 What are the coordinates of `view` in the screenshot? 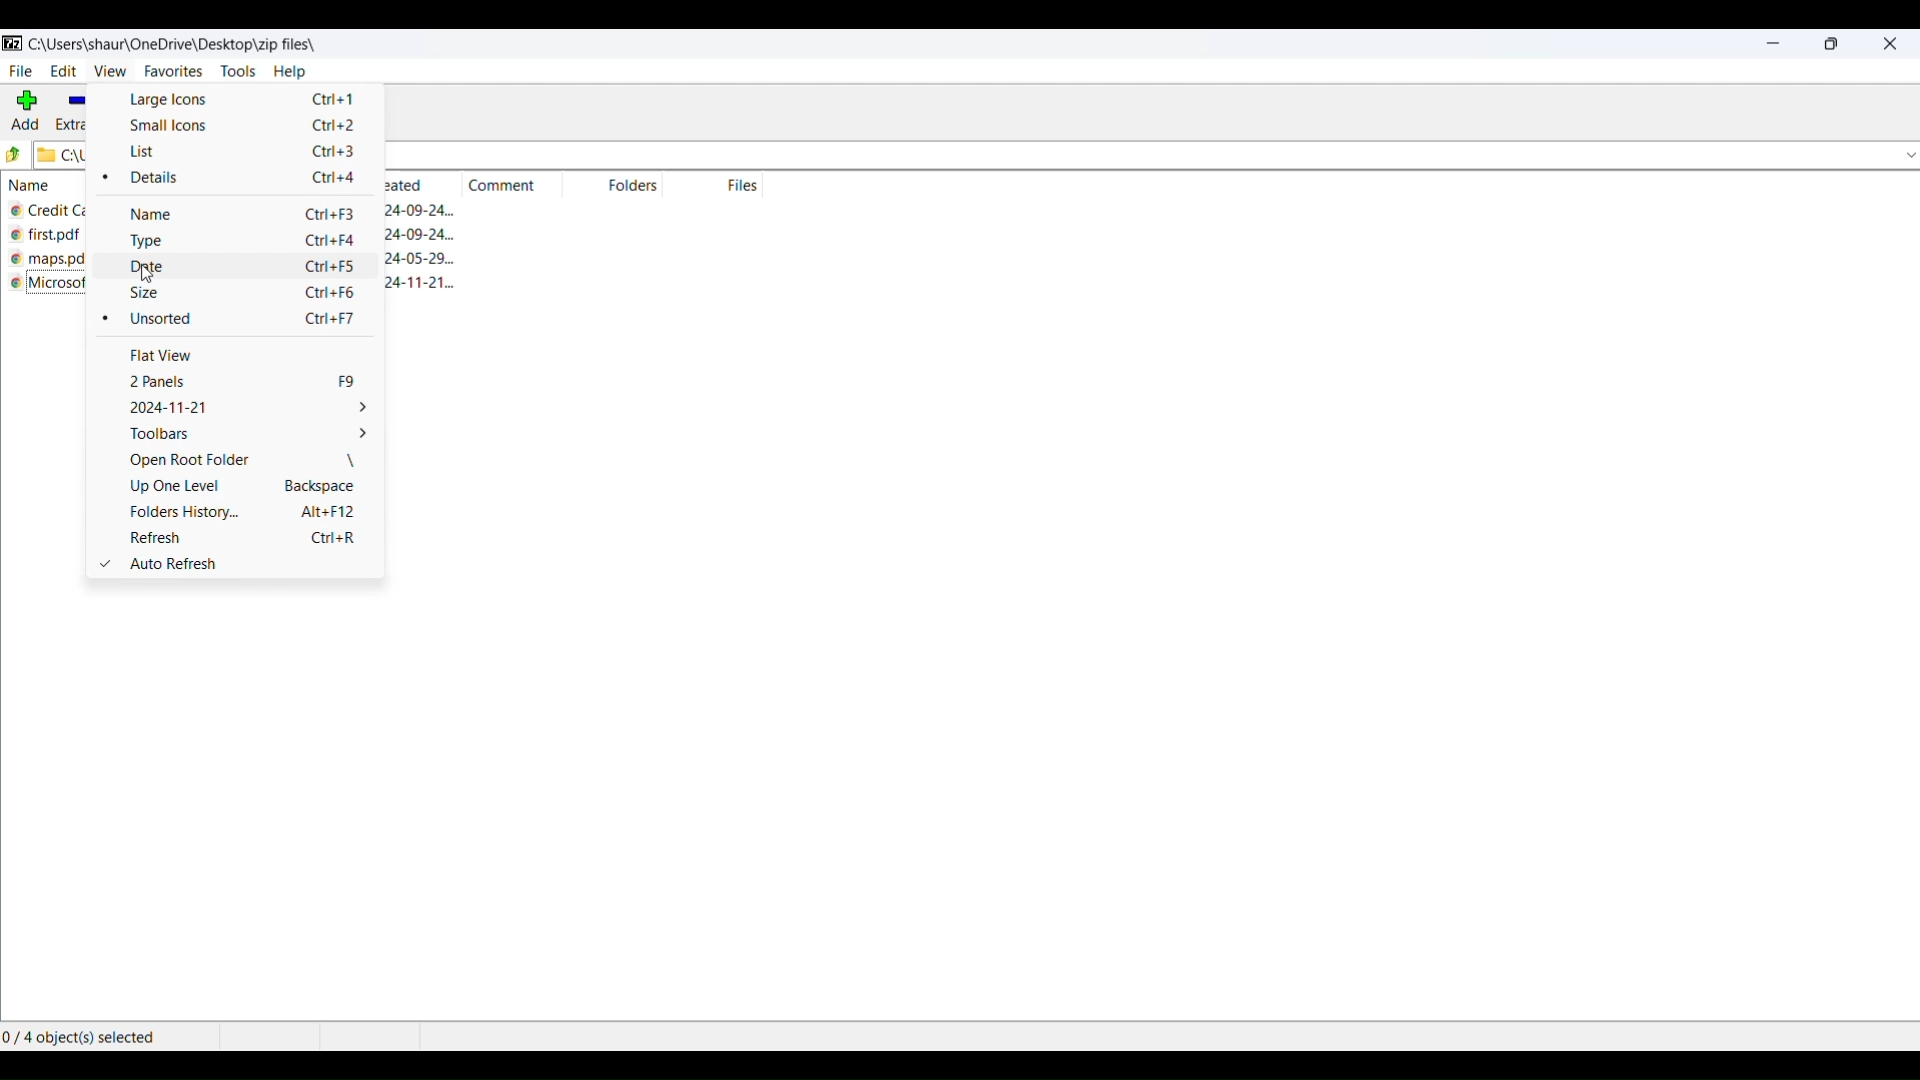 It's located at (110, 76).